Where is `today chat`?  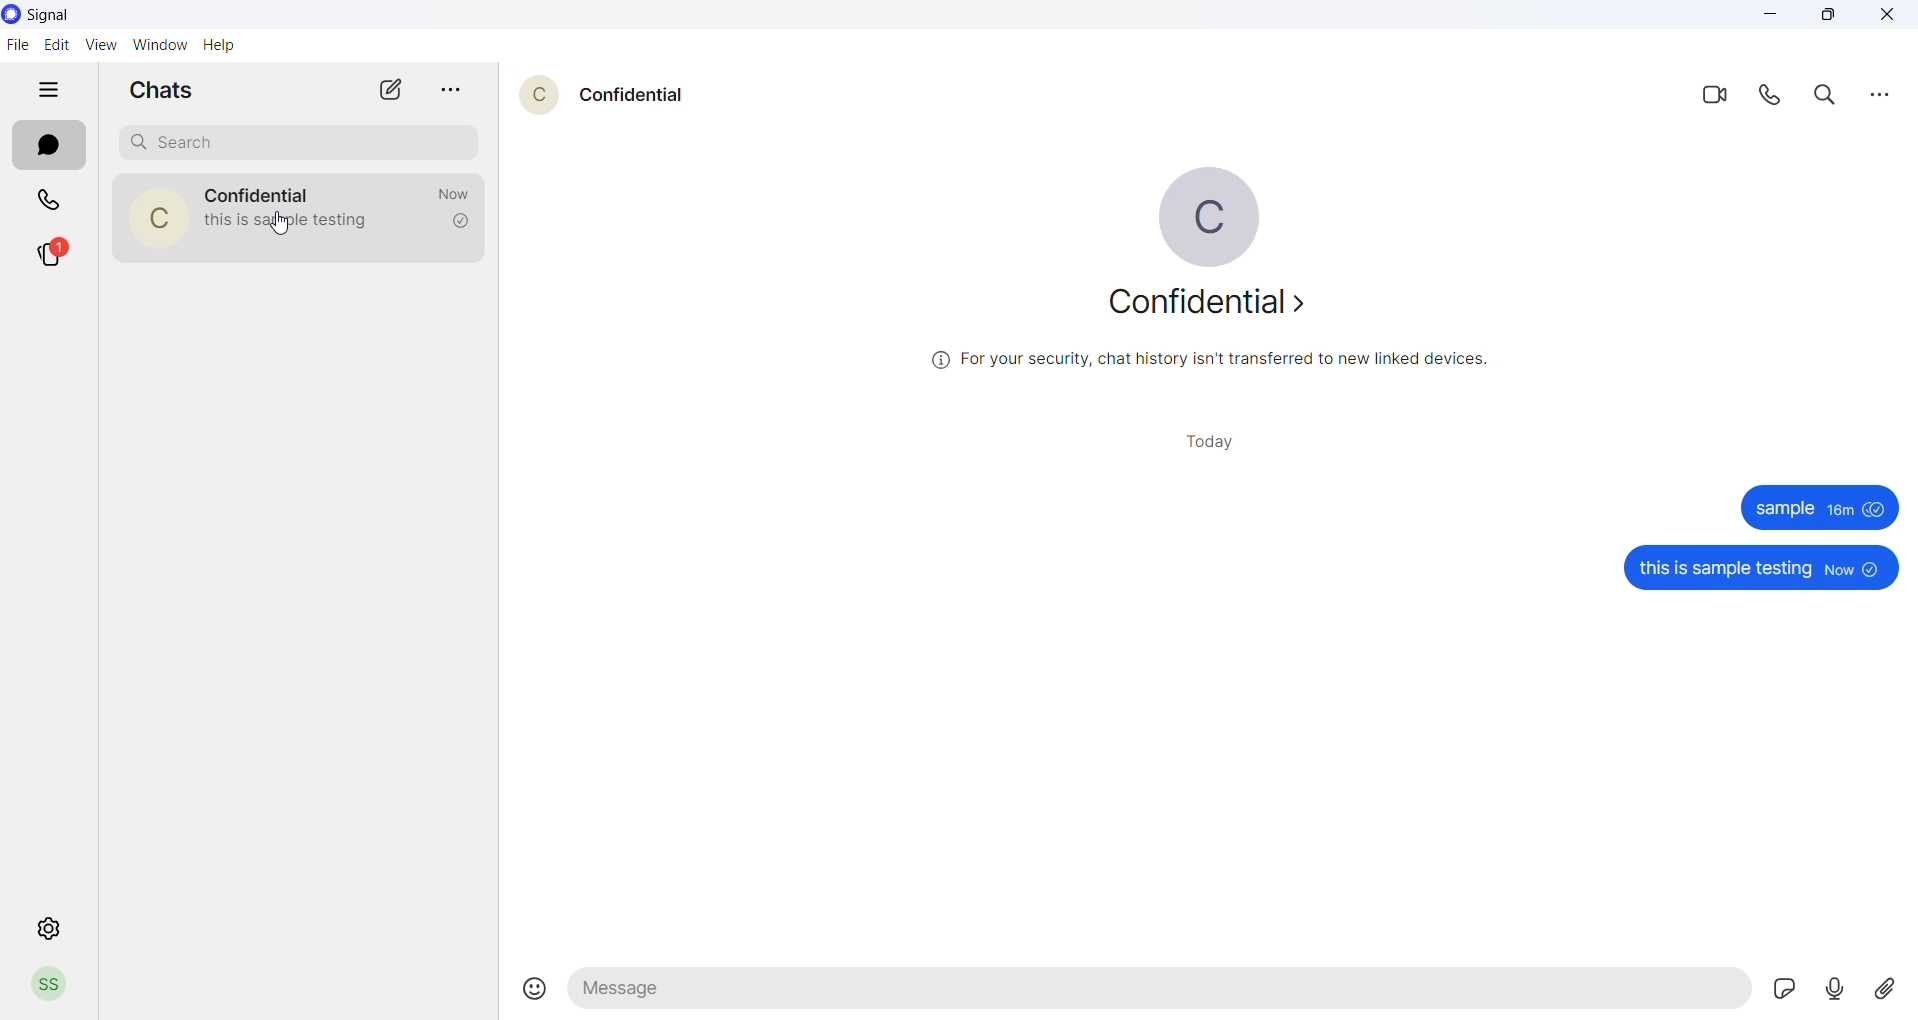 today chat is located at coordinates (1220, 441).